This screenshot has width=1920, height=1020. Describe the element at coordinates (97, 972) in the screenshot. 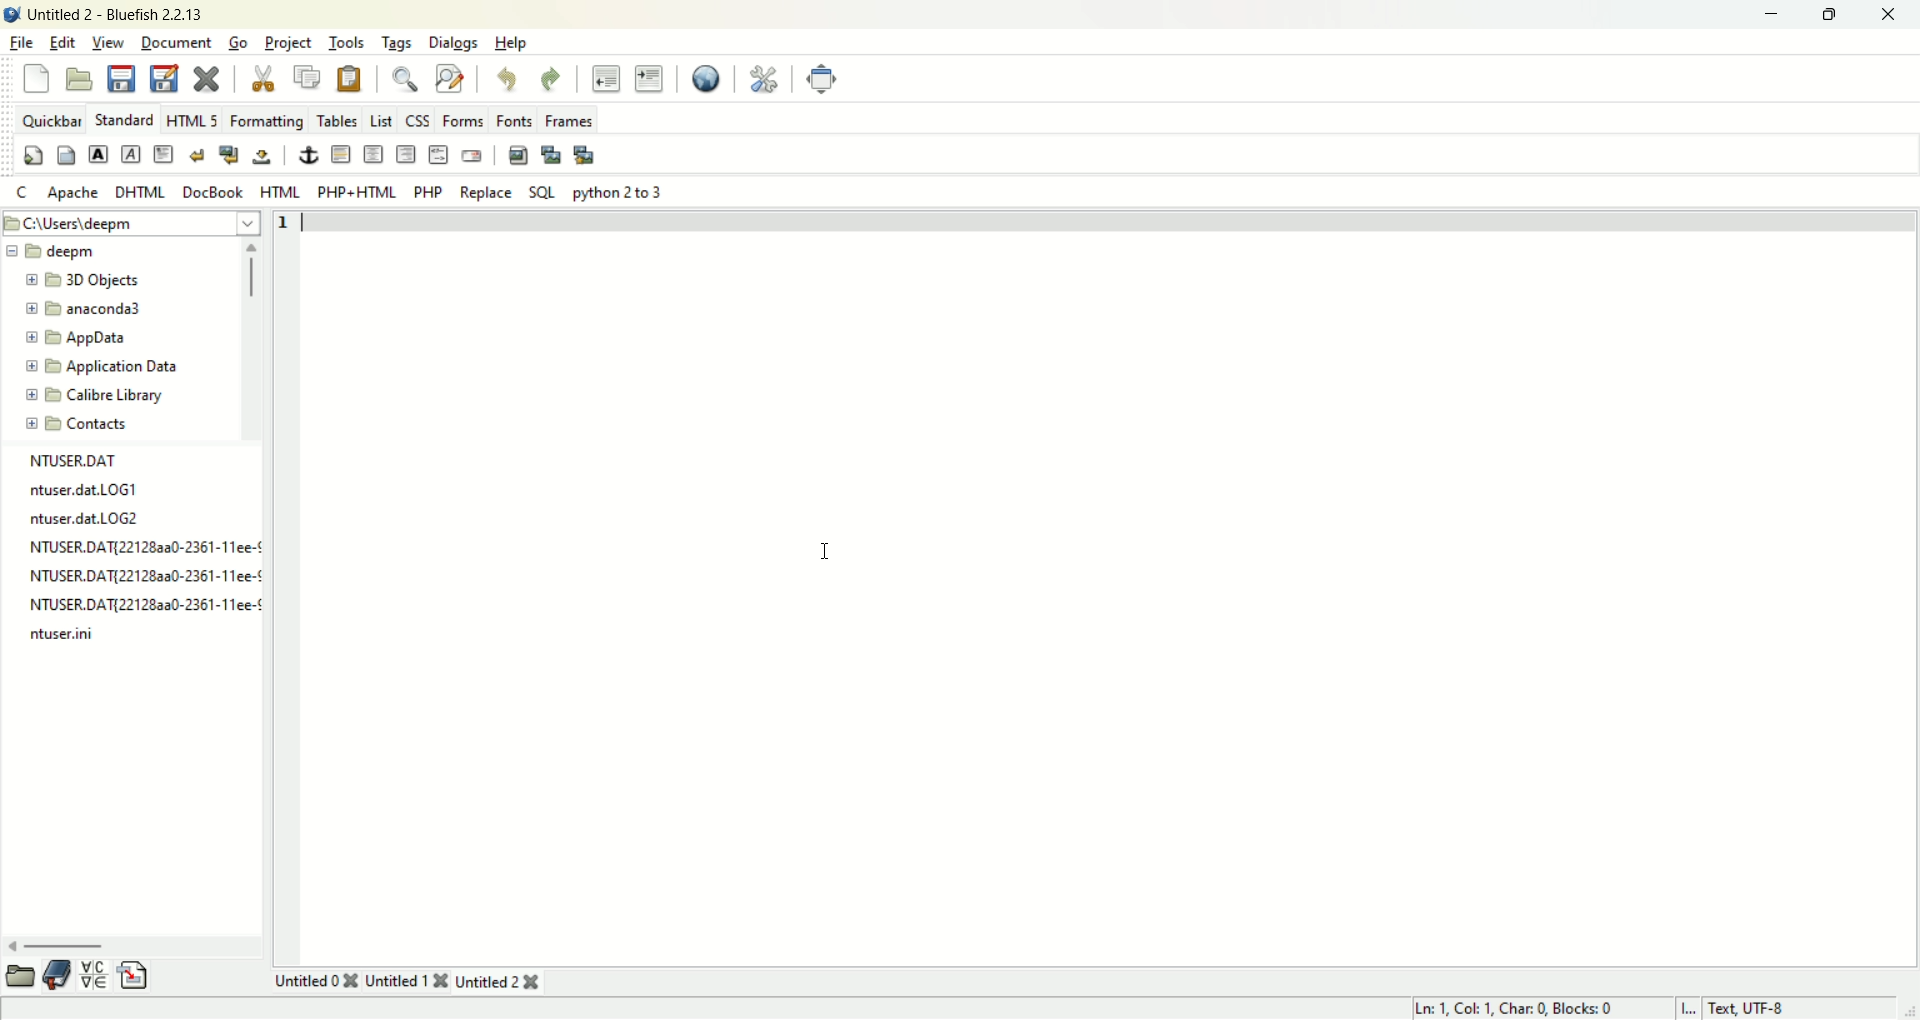

I see `insert special character` at that location.